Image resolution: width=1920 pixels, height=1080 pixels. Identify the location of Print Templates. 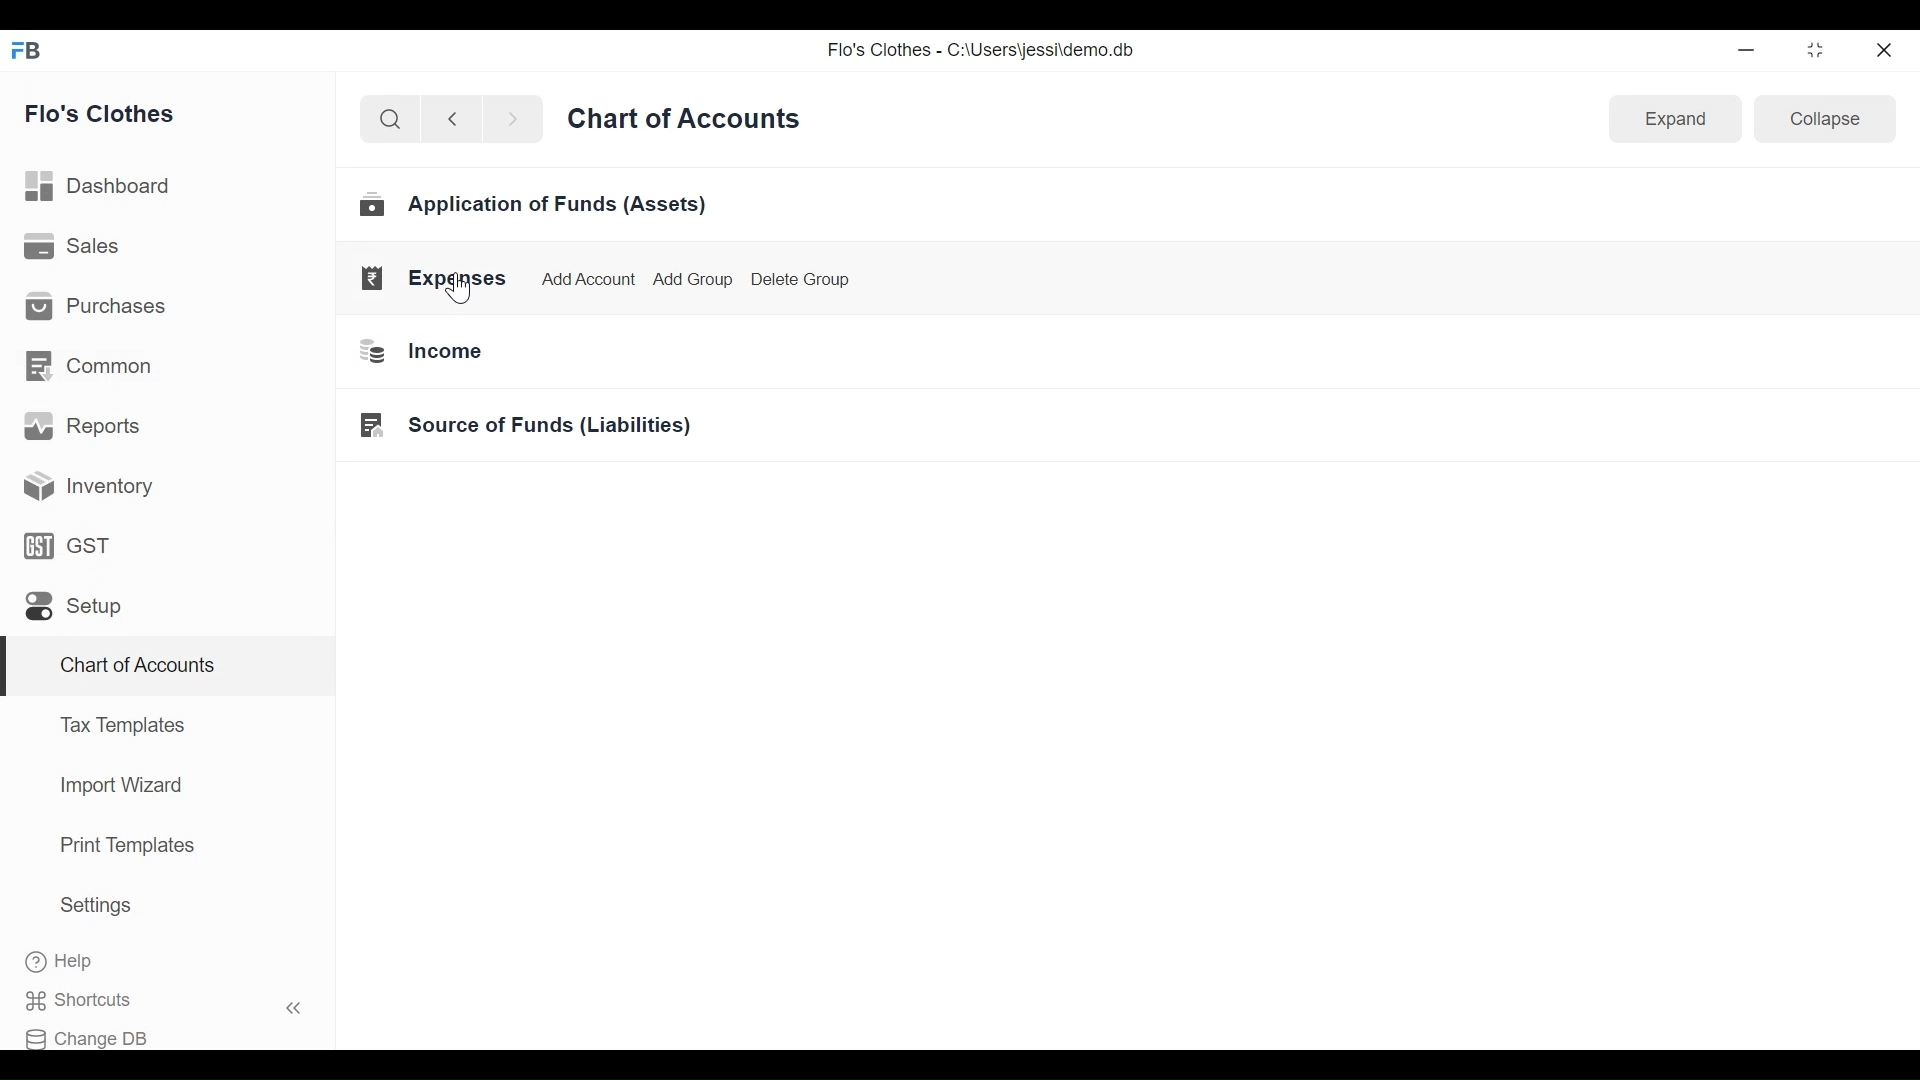
(125, 845).